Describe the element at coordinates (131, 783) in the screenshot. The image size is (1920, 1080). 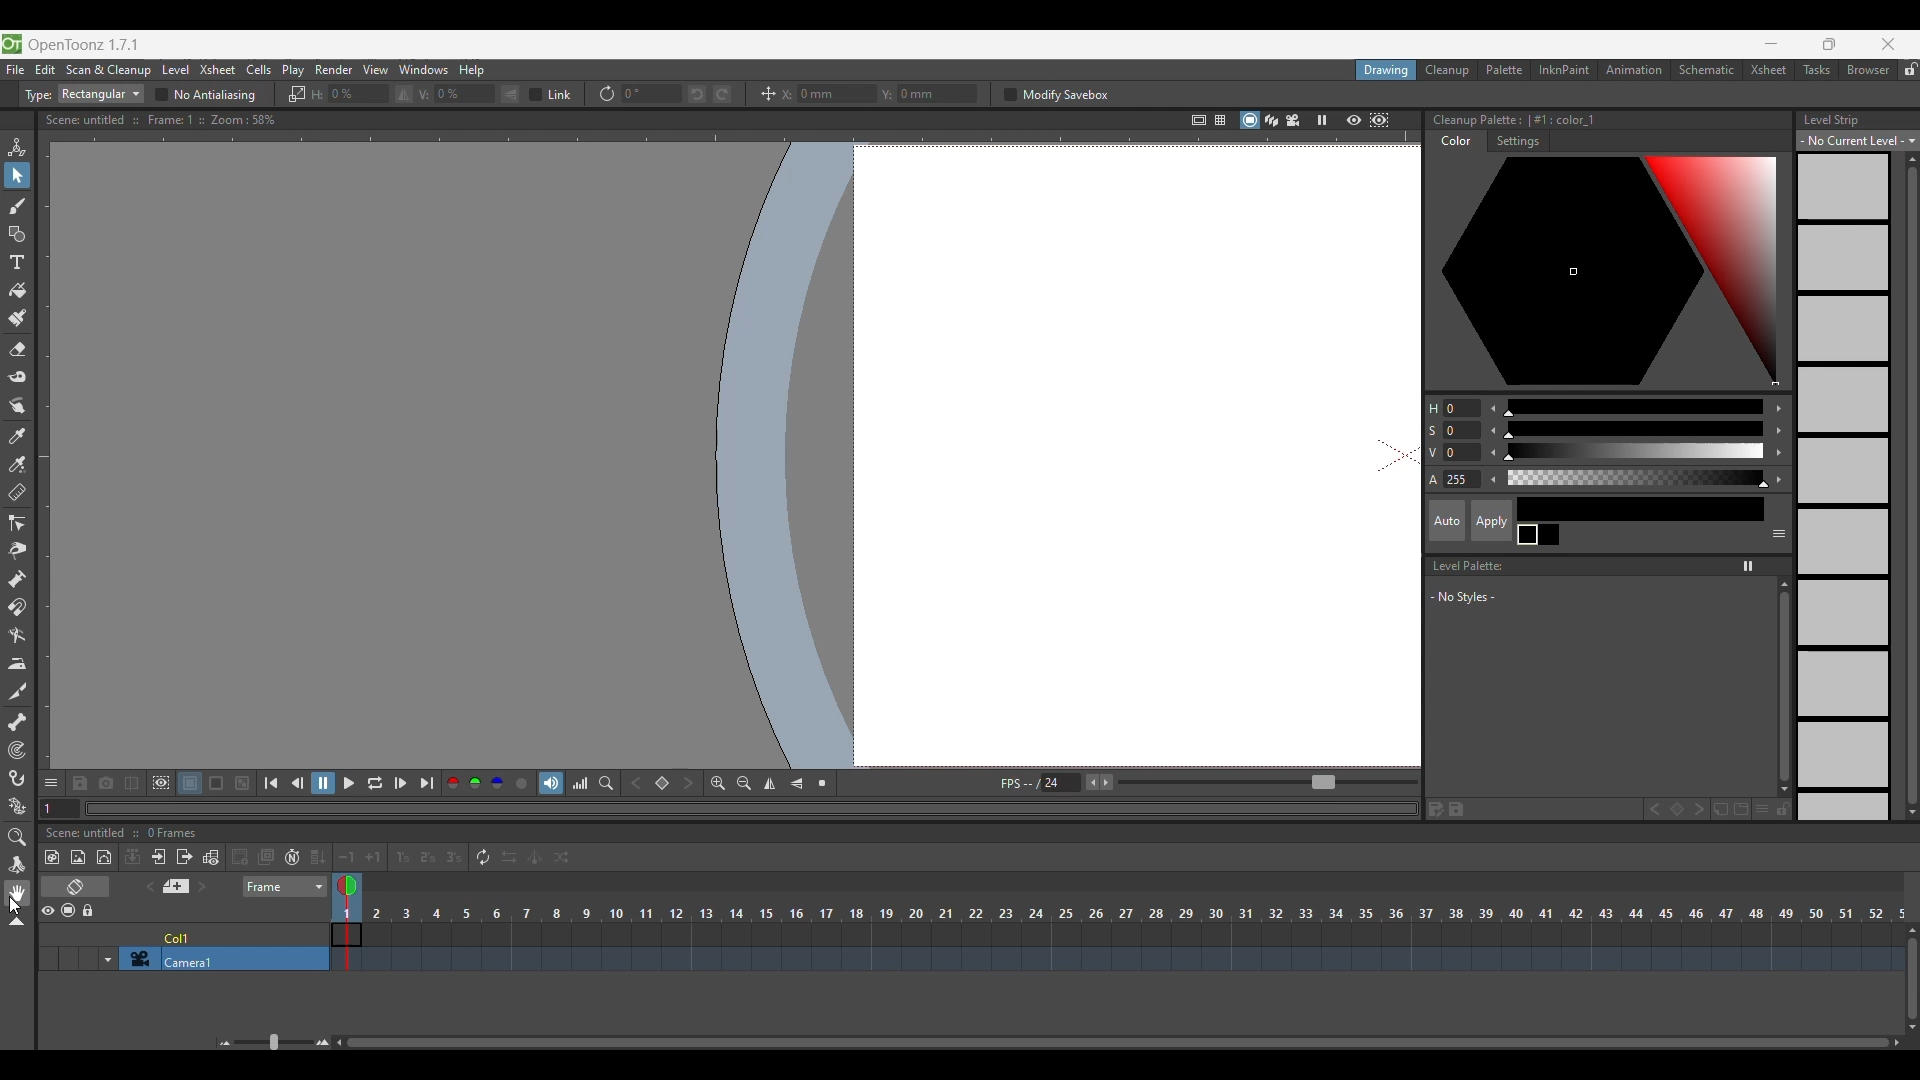
I see `Compare to snapshot` at that location.